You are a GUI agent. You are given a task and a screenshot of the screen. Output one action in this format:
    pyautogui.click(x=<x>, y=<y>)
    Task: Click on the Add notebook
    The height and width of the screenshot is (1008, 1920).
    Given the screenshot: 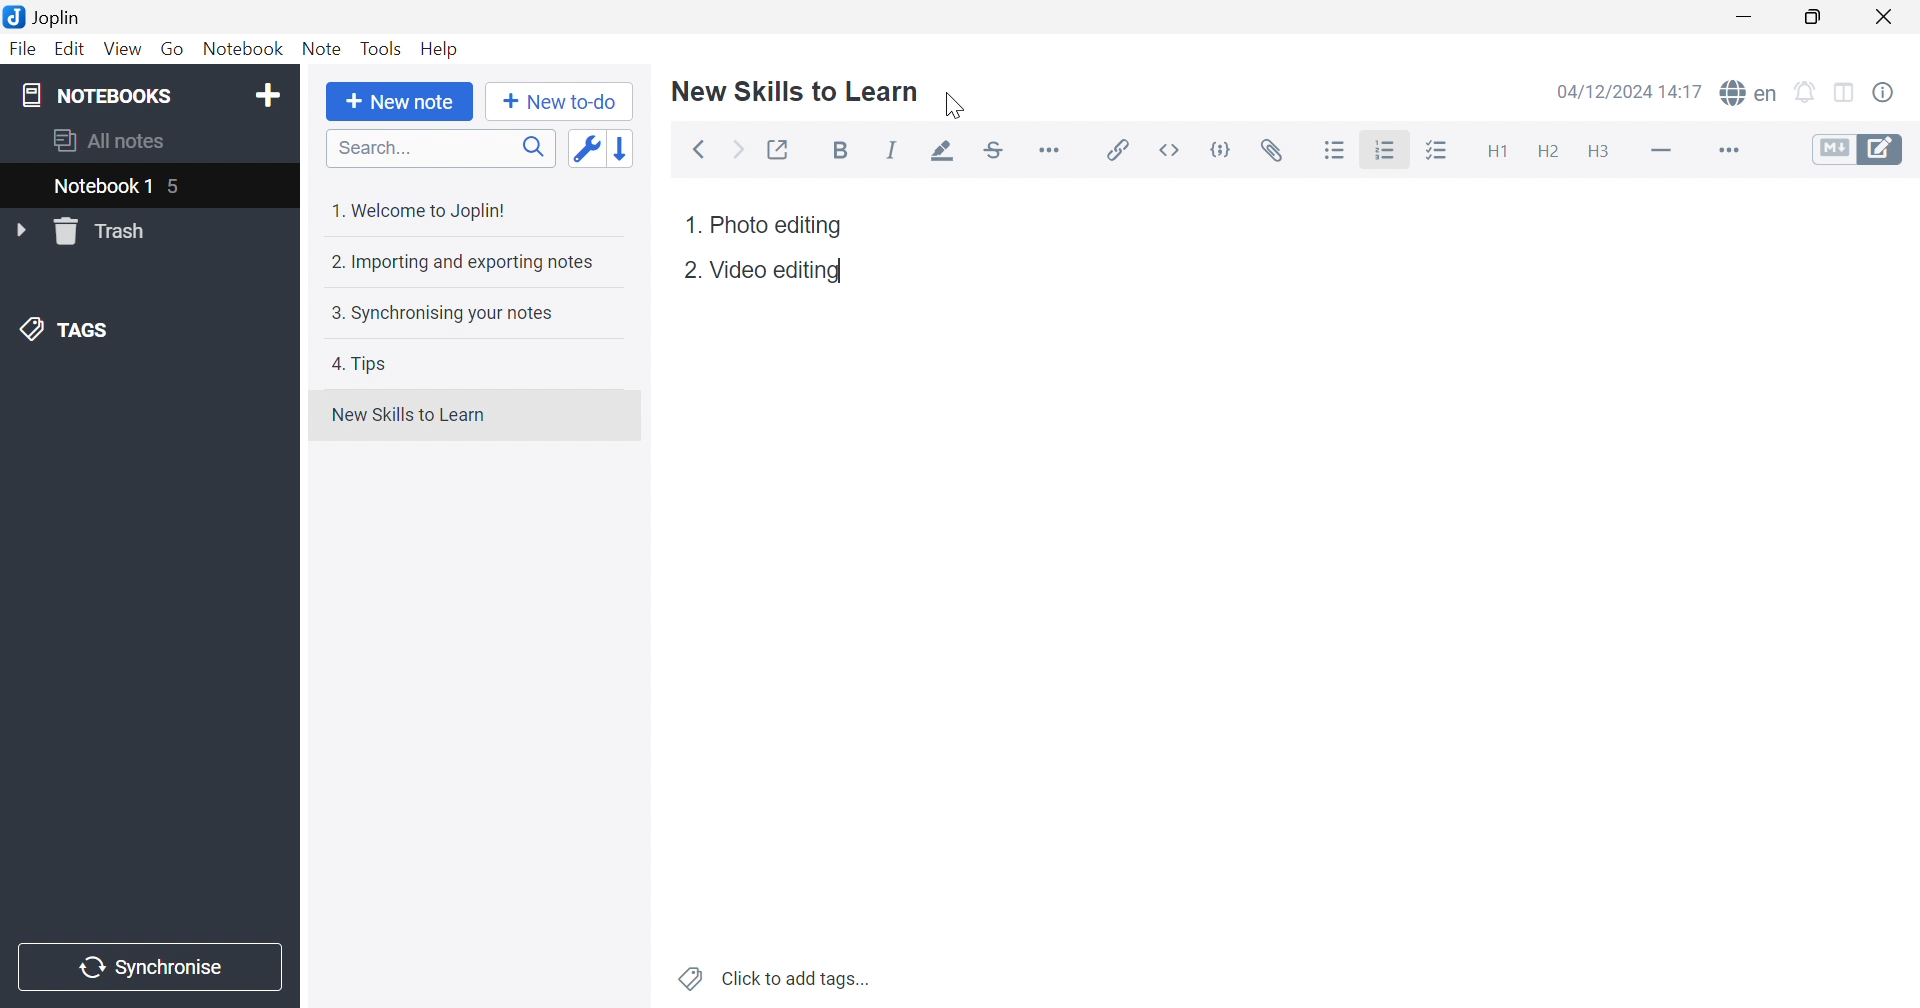 What is the action you would take?
    pyautogui.click(x=268, y=98)
    